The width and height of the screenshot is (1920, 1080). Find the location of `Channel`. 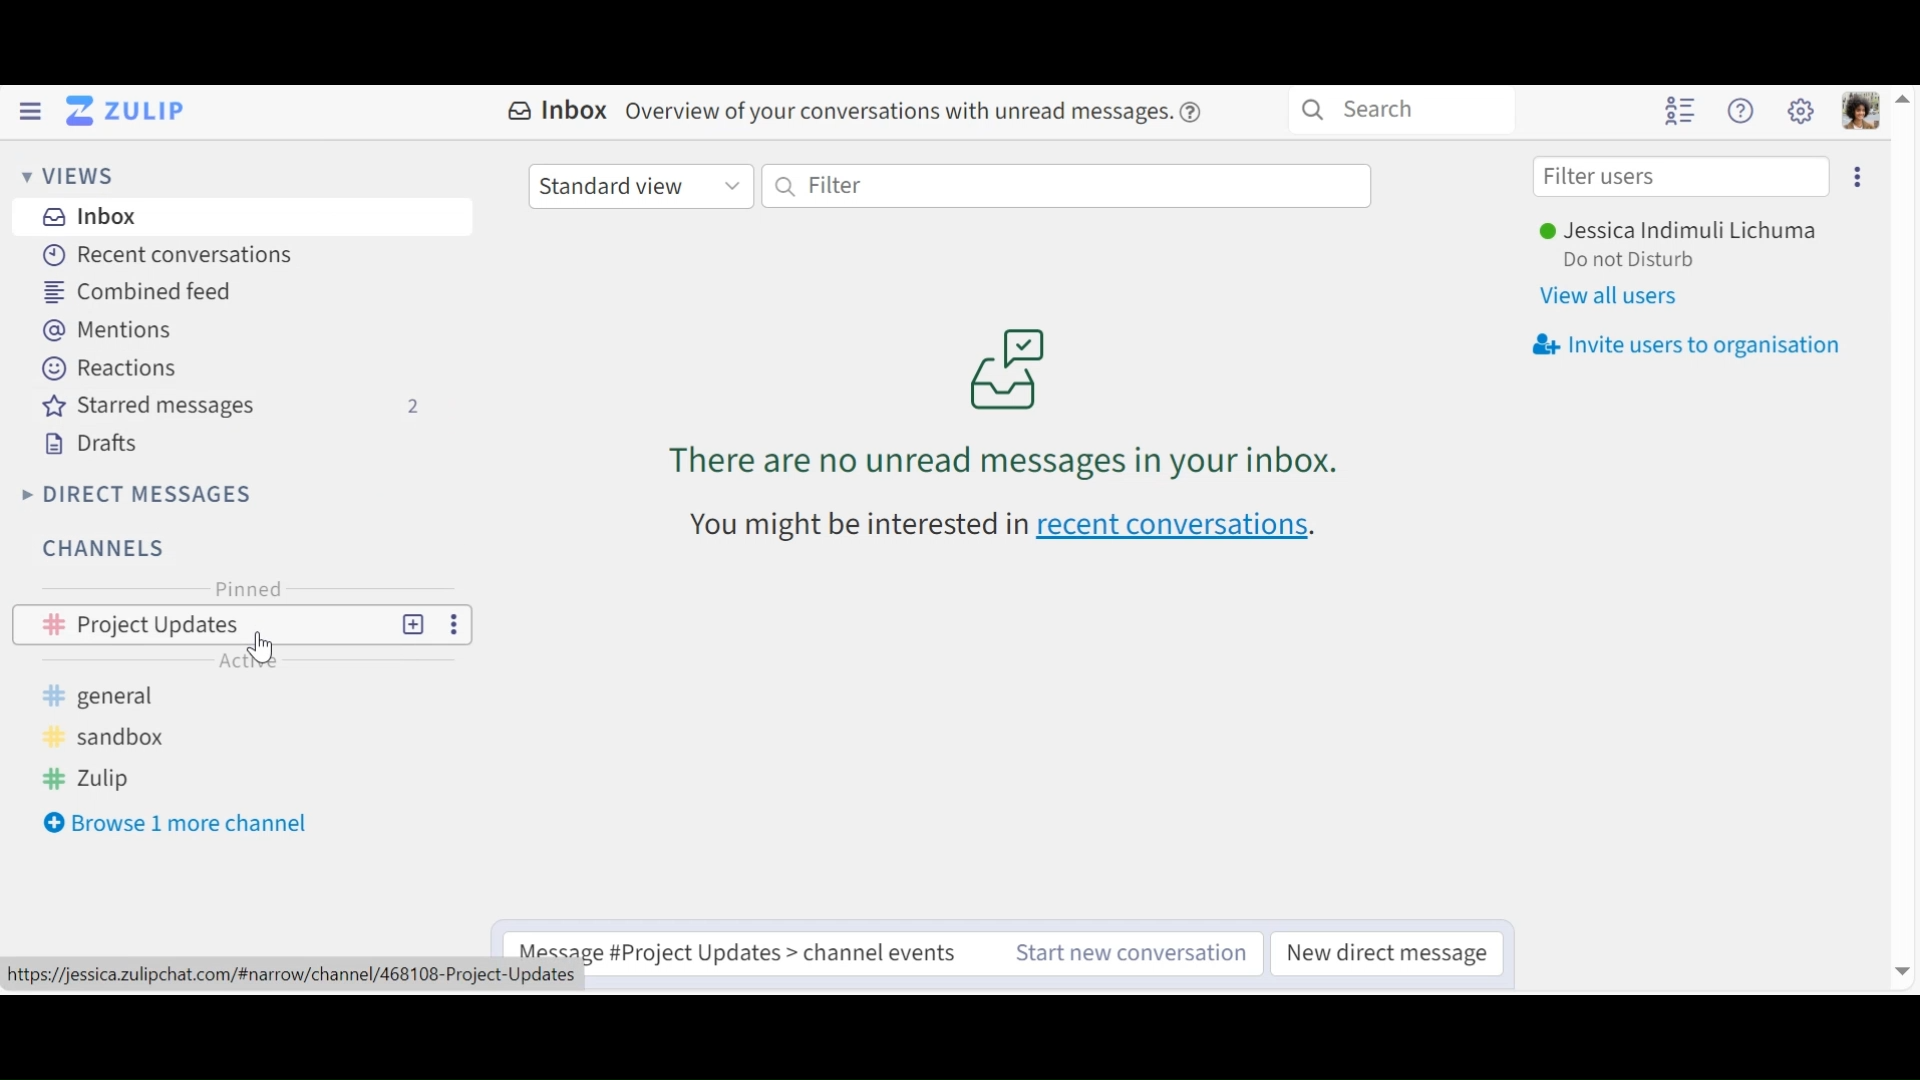

Channel is located at coordinates (239, 625).